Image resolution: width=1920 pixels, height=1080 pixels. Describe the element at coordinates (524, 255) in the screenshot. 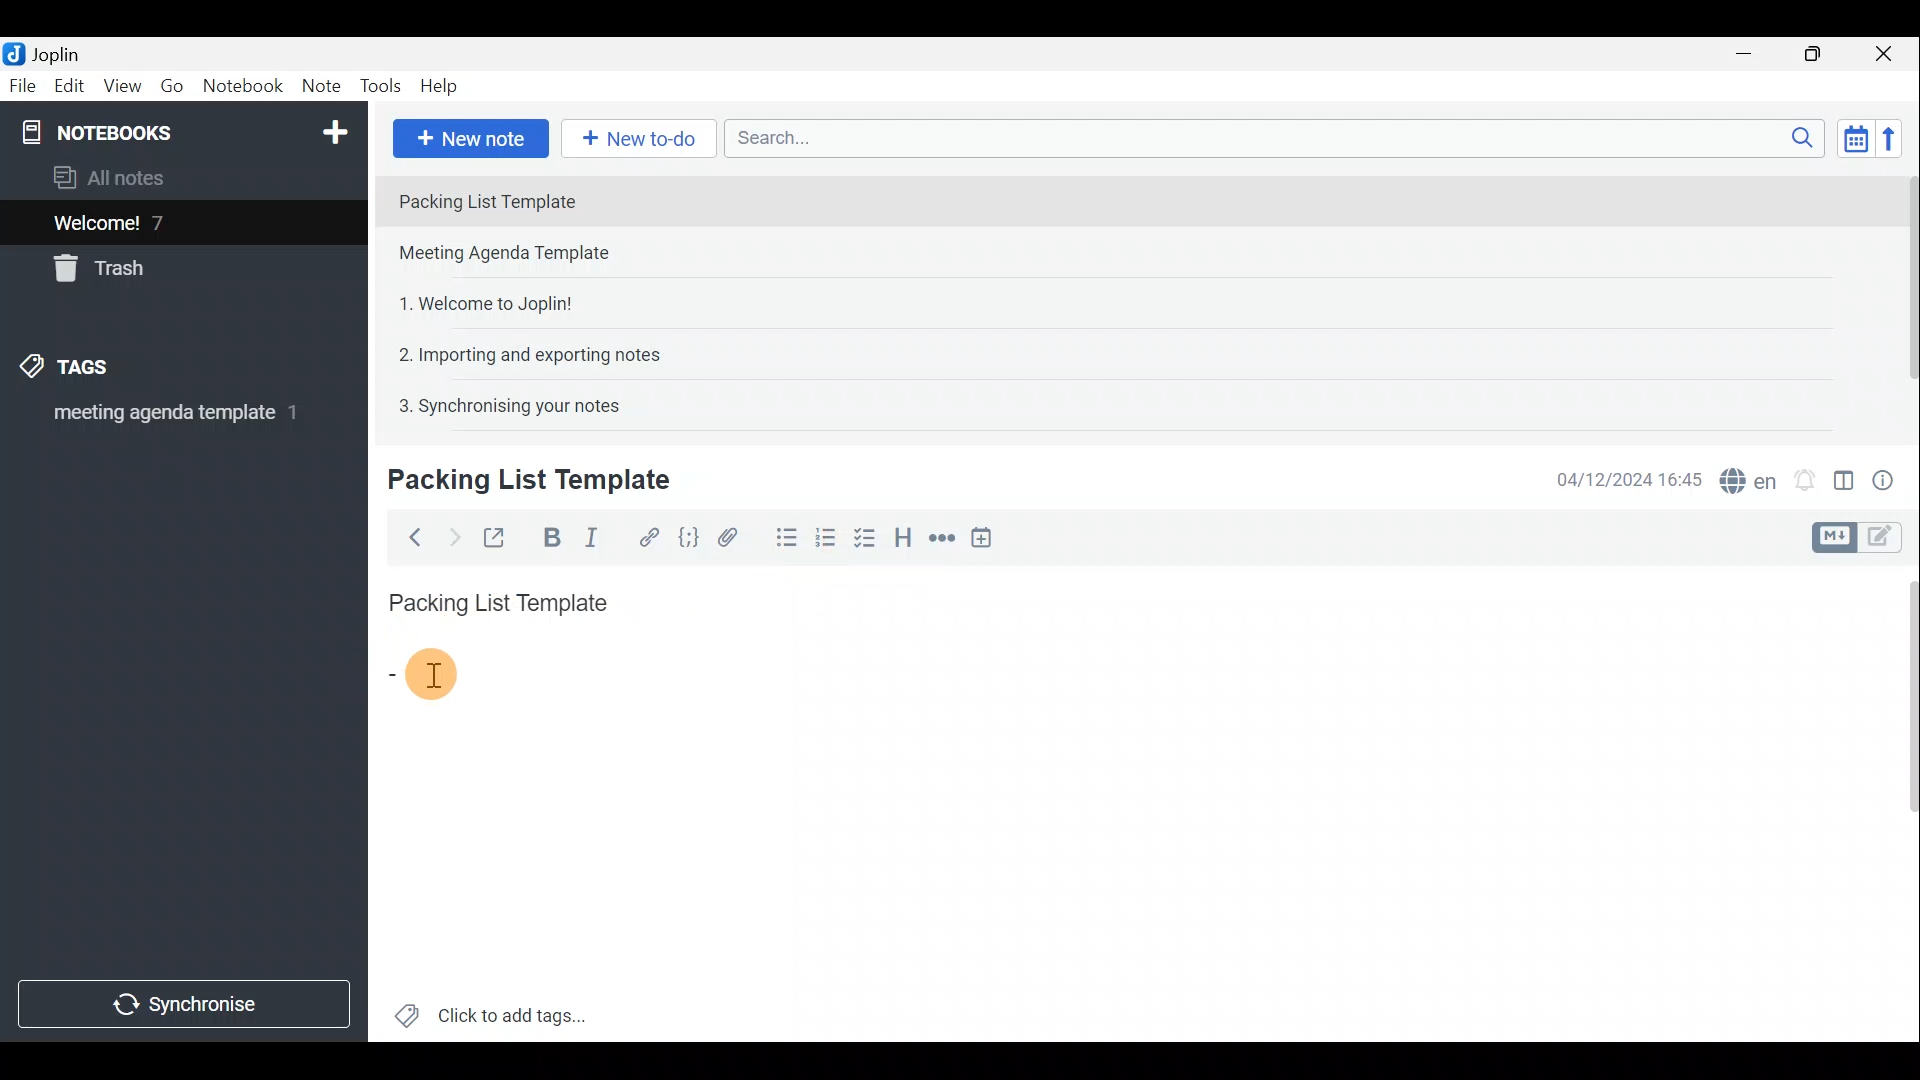

I see `Note 2` at that location.